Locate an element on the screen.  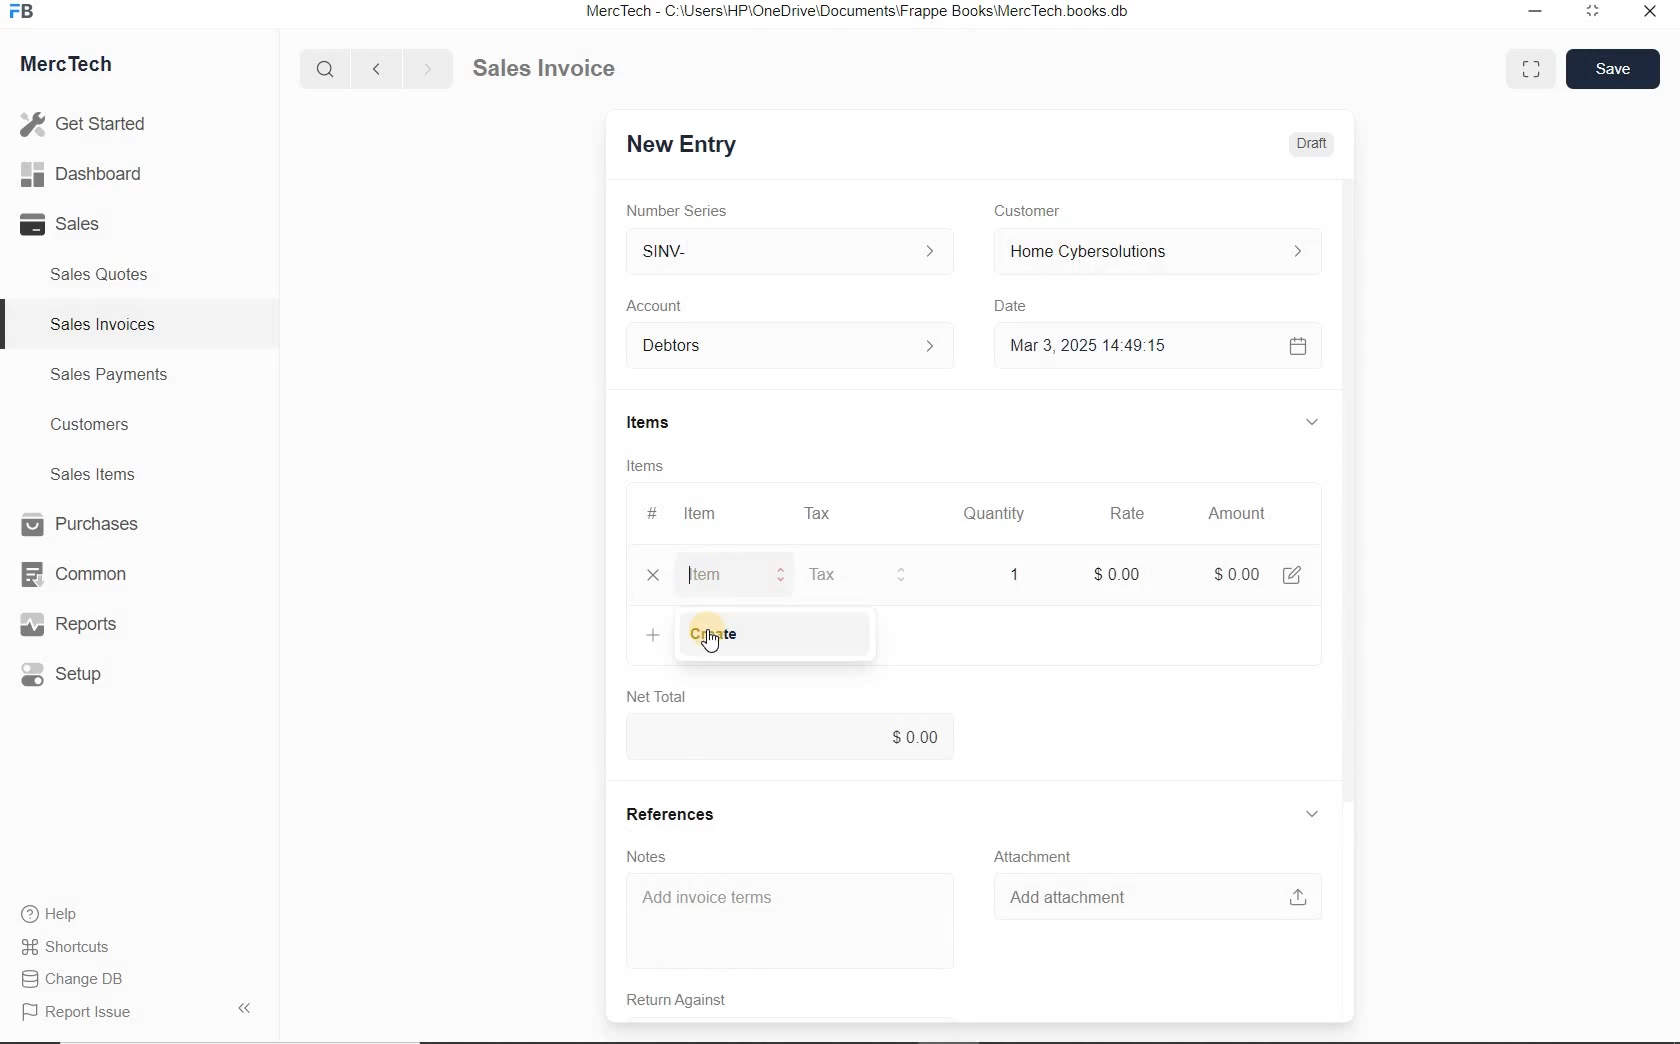
Sales Invoices is located at coordinates (104, 324).